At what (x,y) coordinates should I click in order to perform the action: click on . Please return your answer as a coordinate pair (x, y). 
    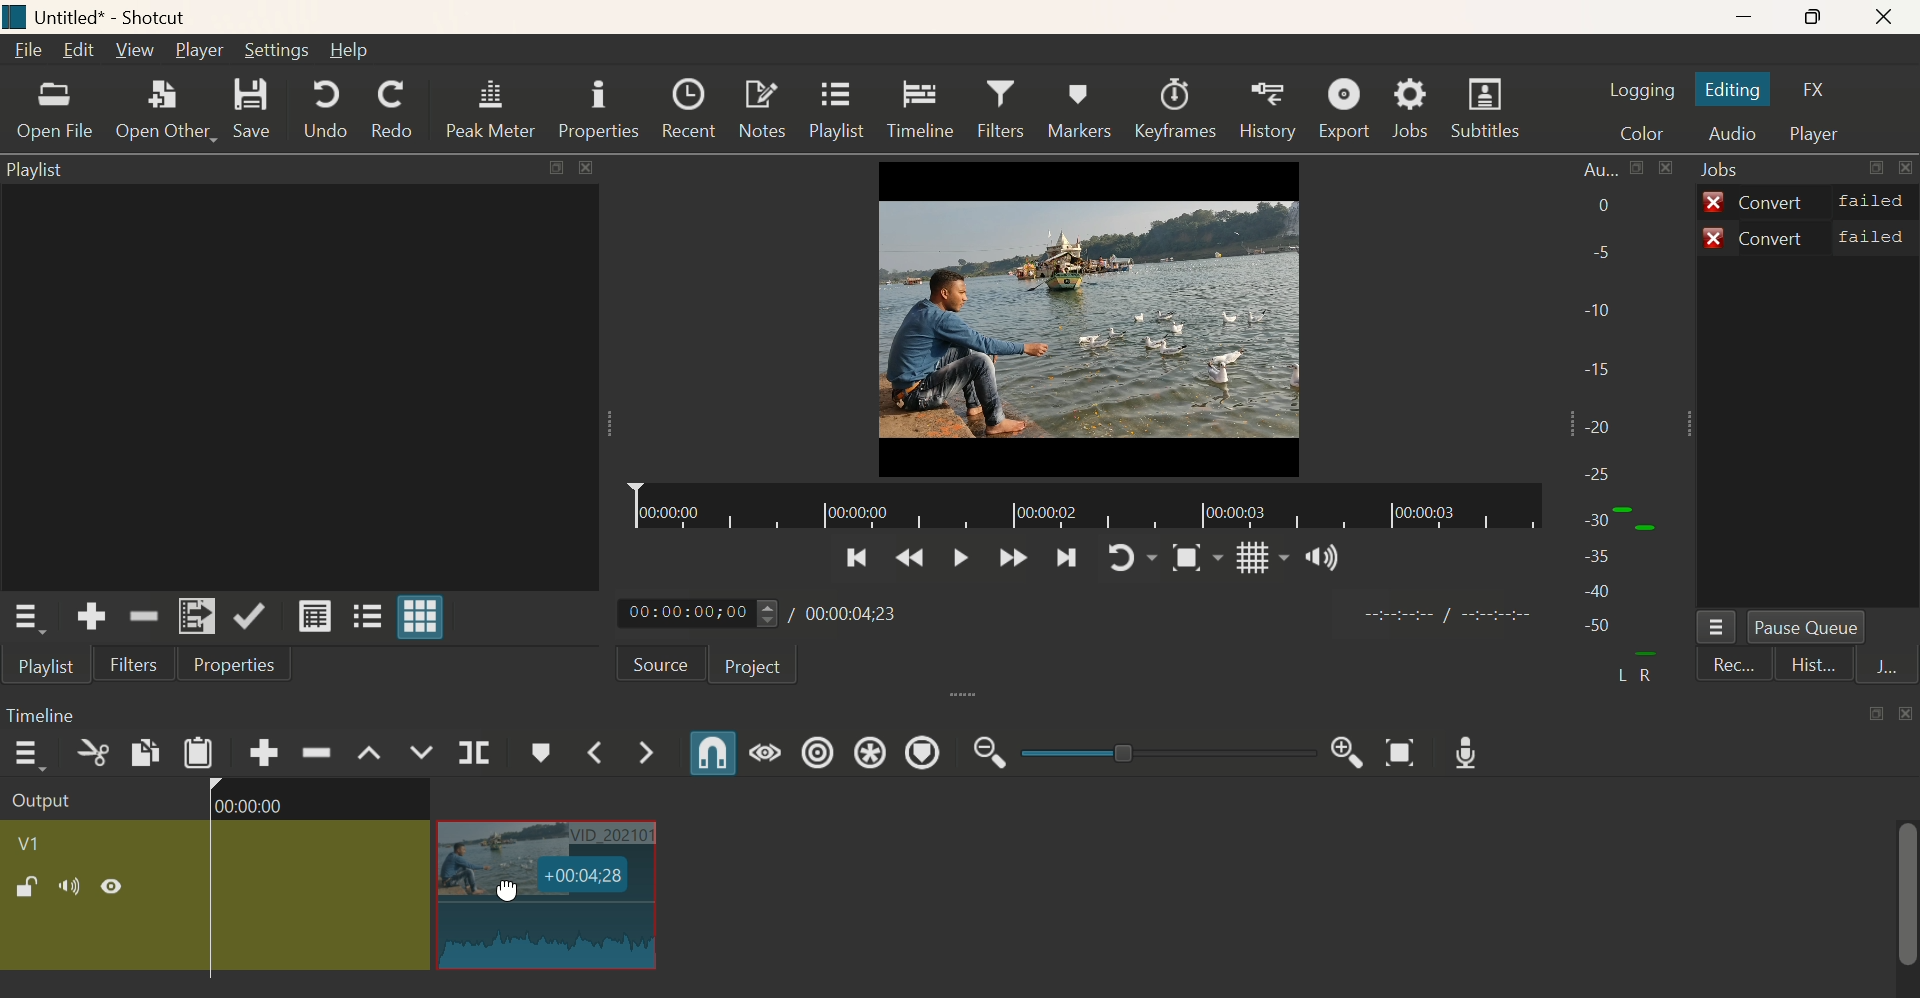
    Looking at the image, I should click on (762, 666).